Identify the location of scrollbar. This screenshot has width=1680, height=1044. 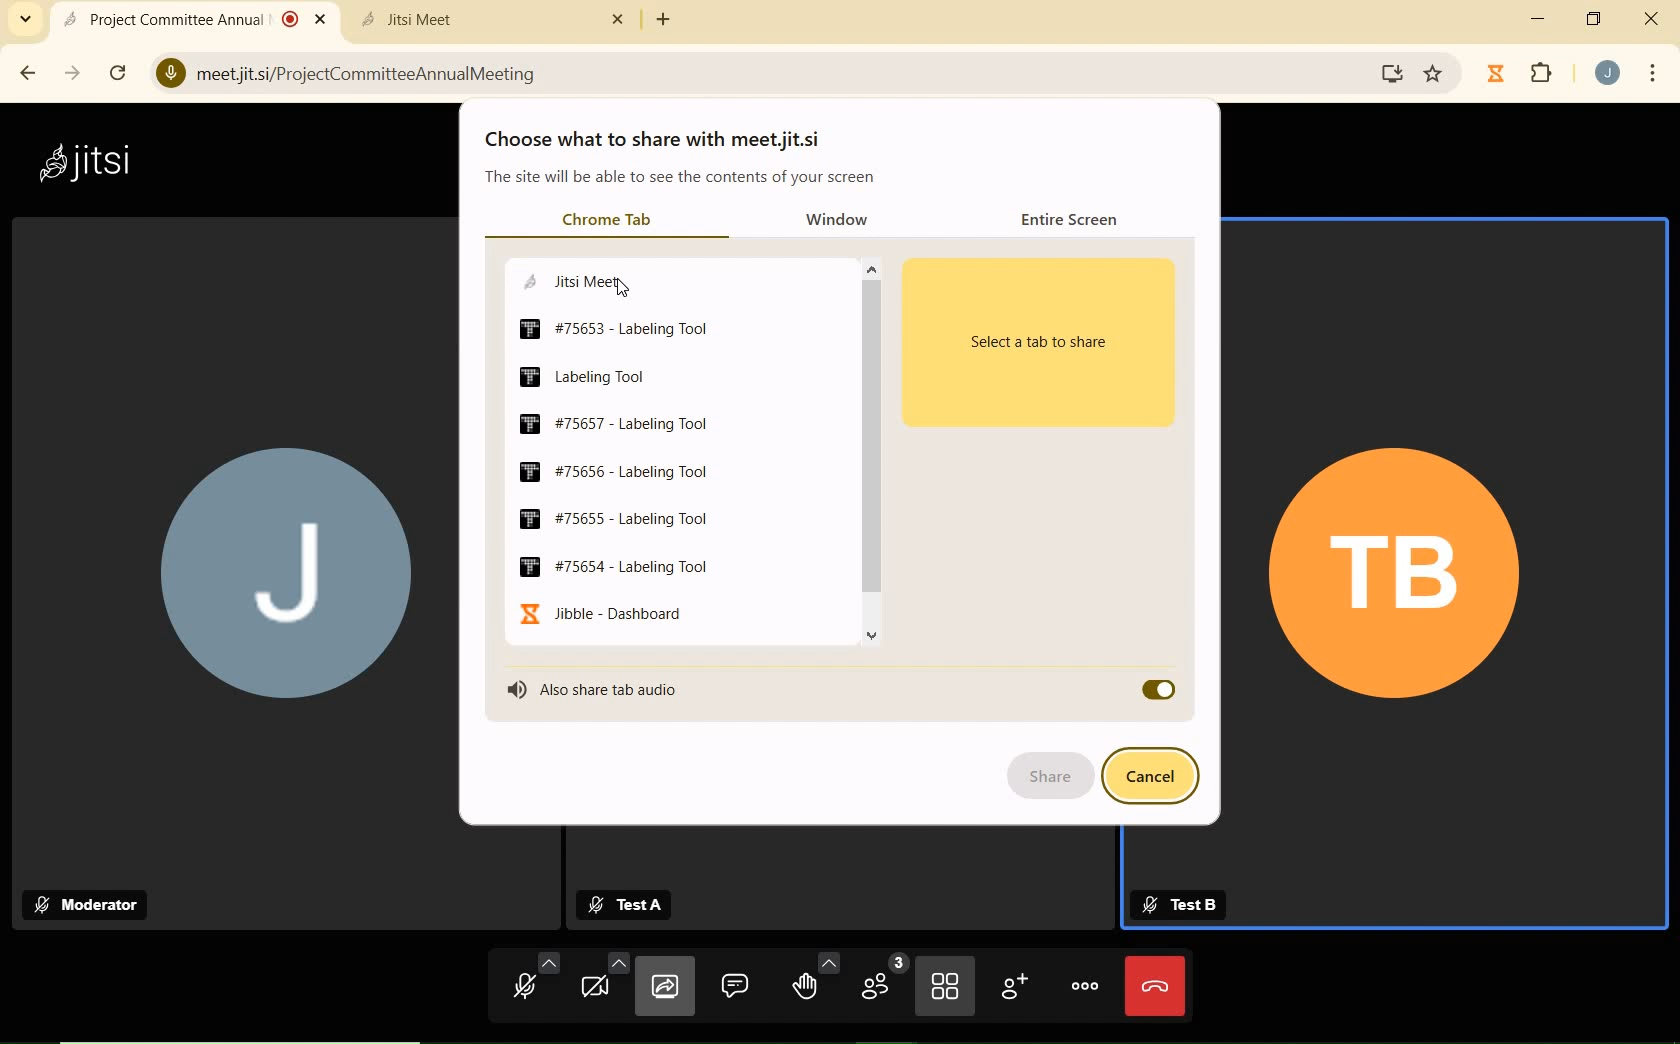
(871, 450).